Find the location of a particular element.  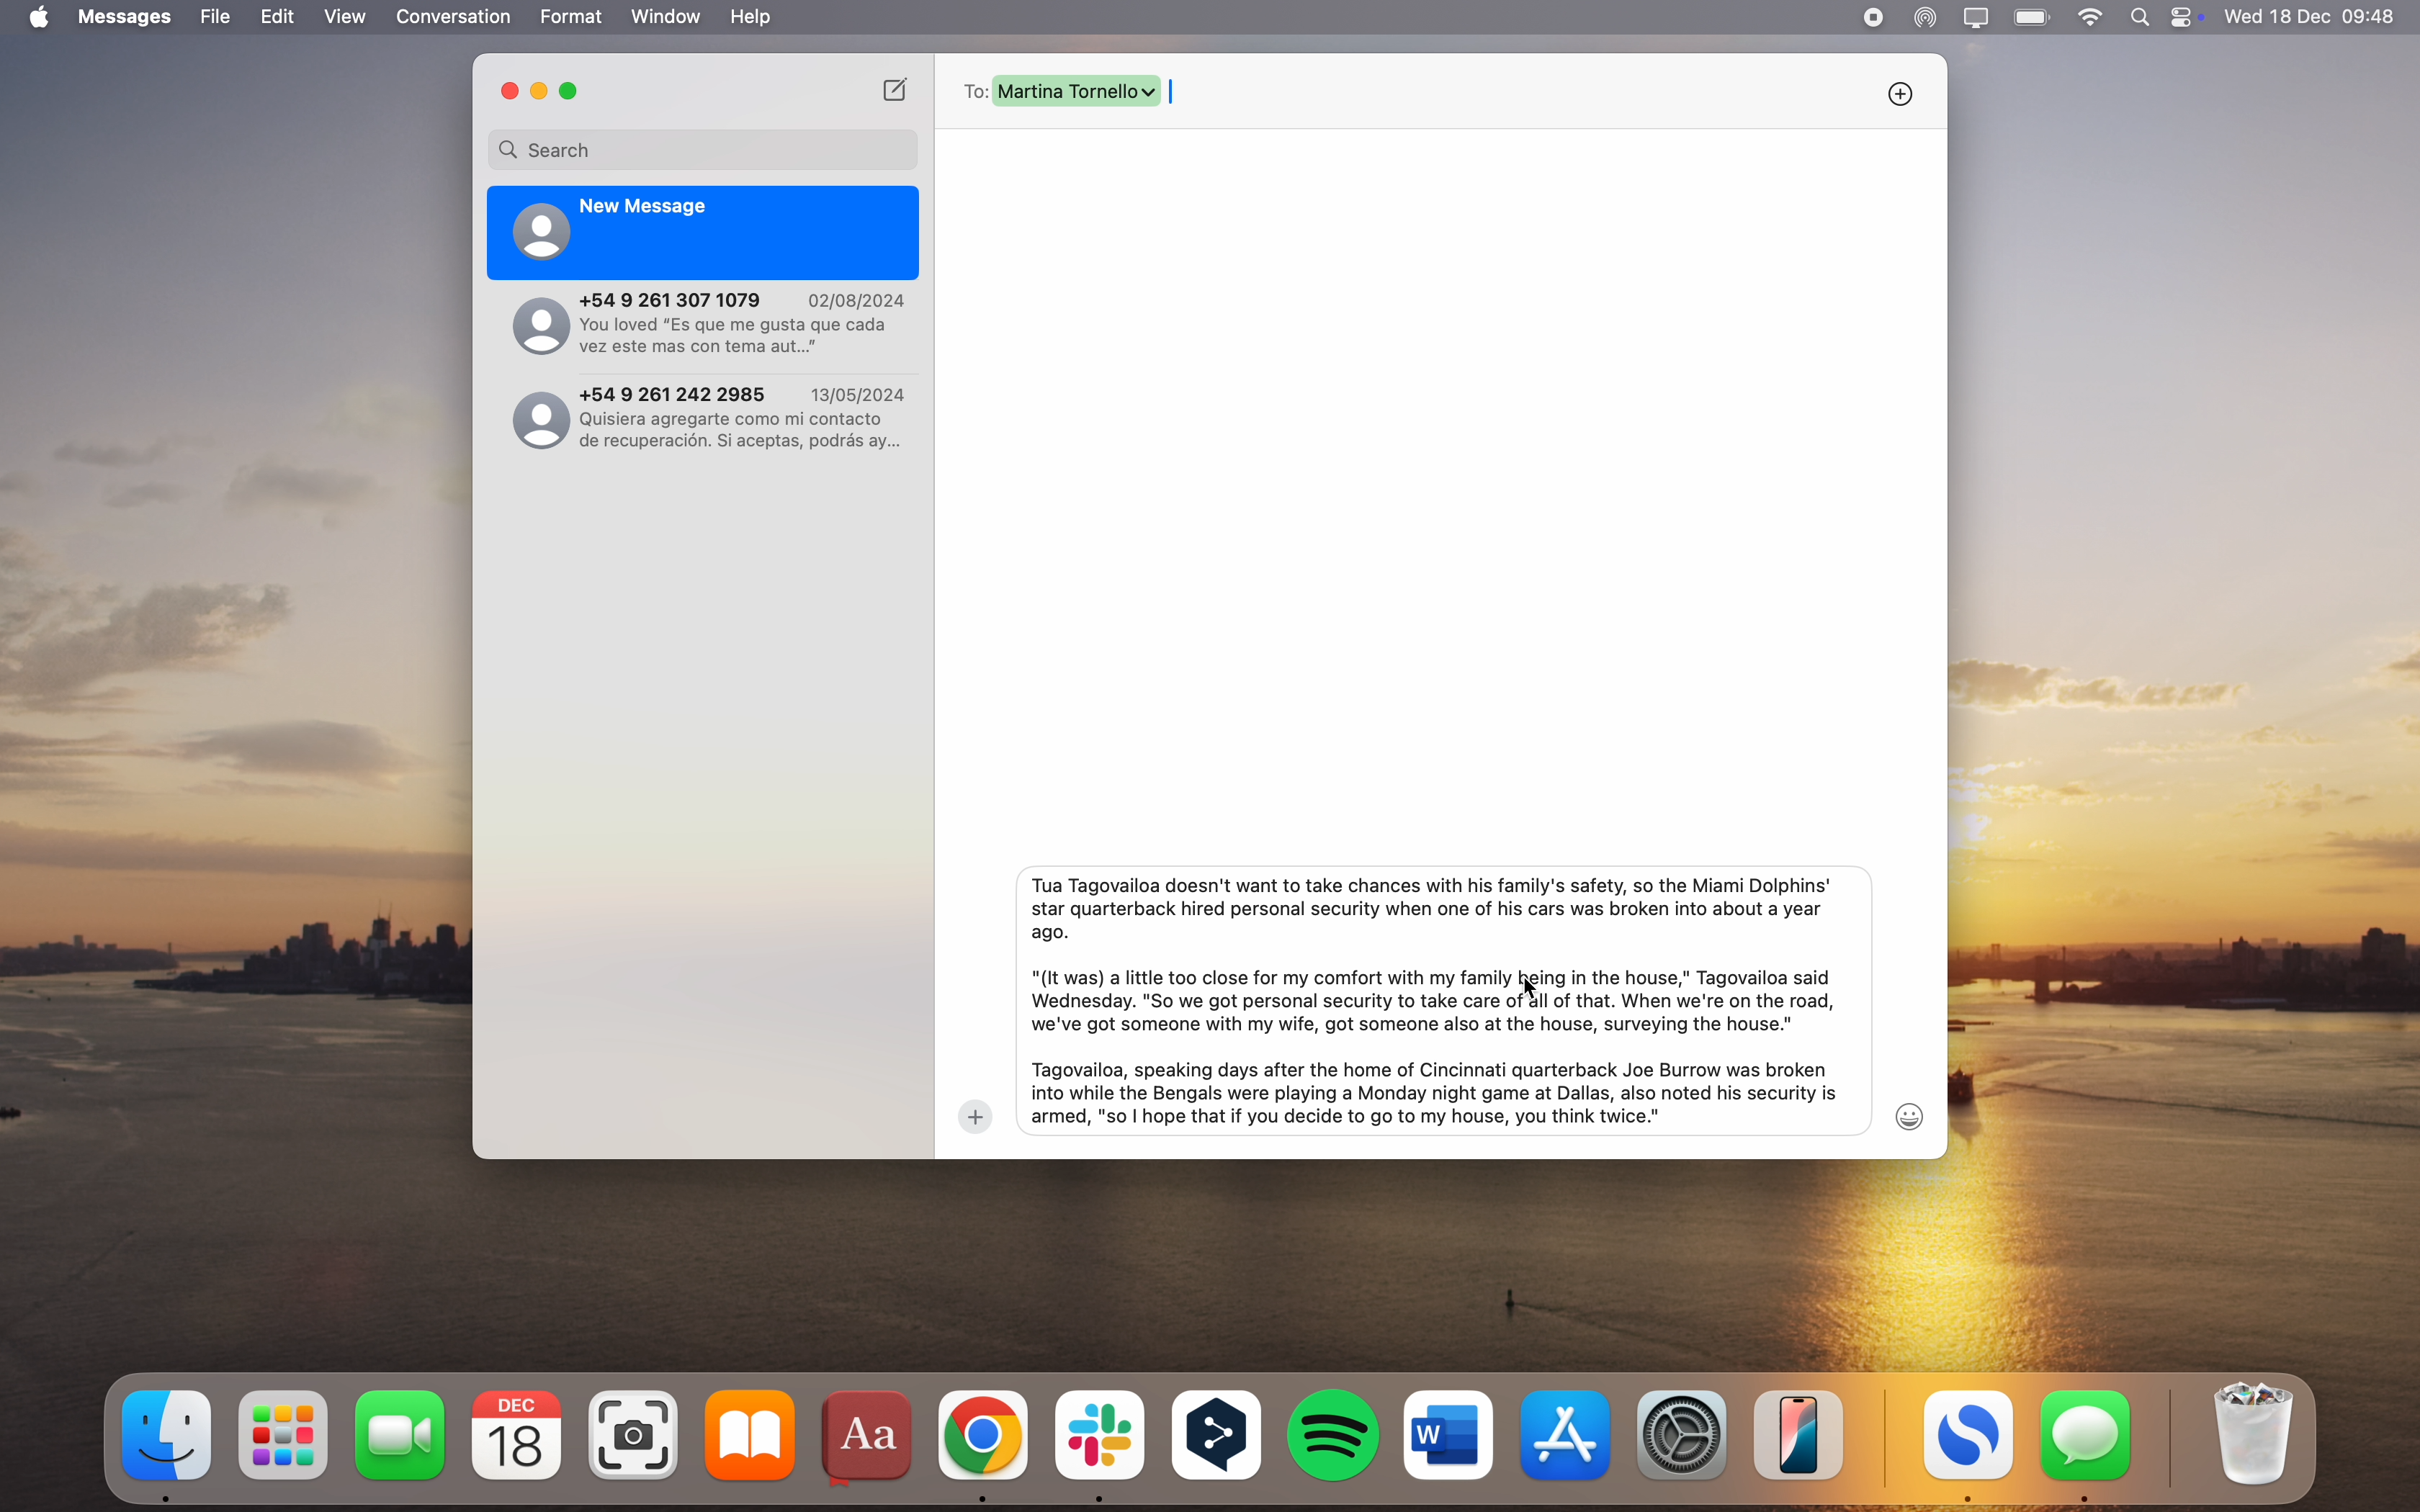

message from +5492613071079 is located at coordinates (709, 326).